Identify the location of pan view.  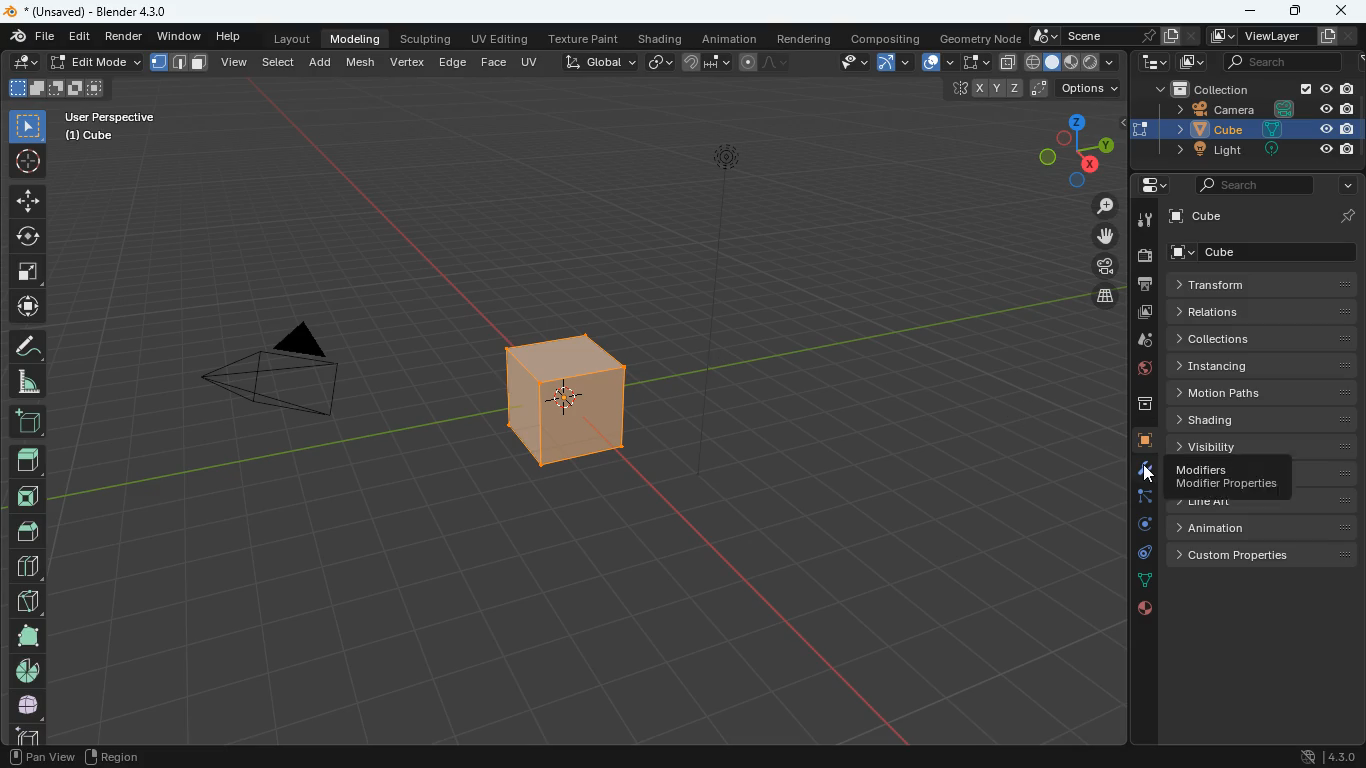
(41, 758).